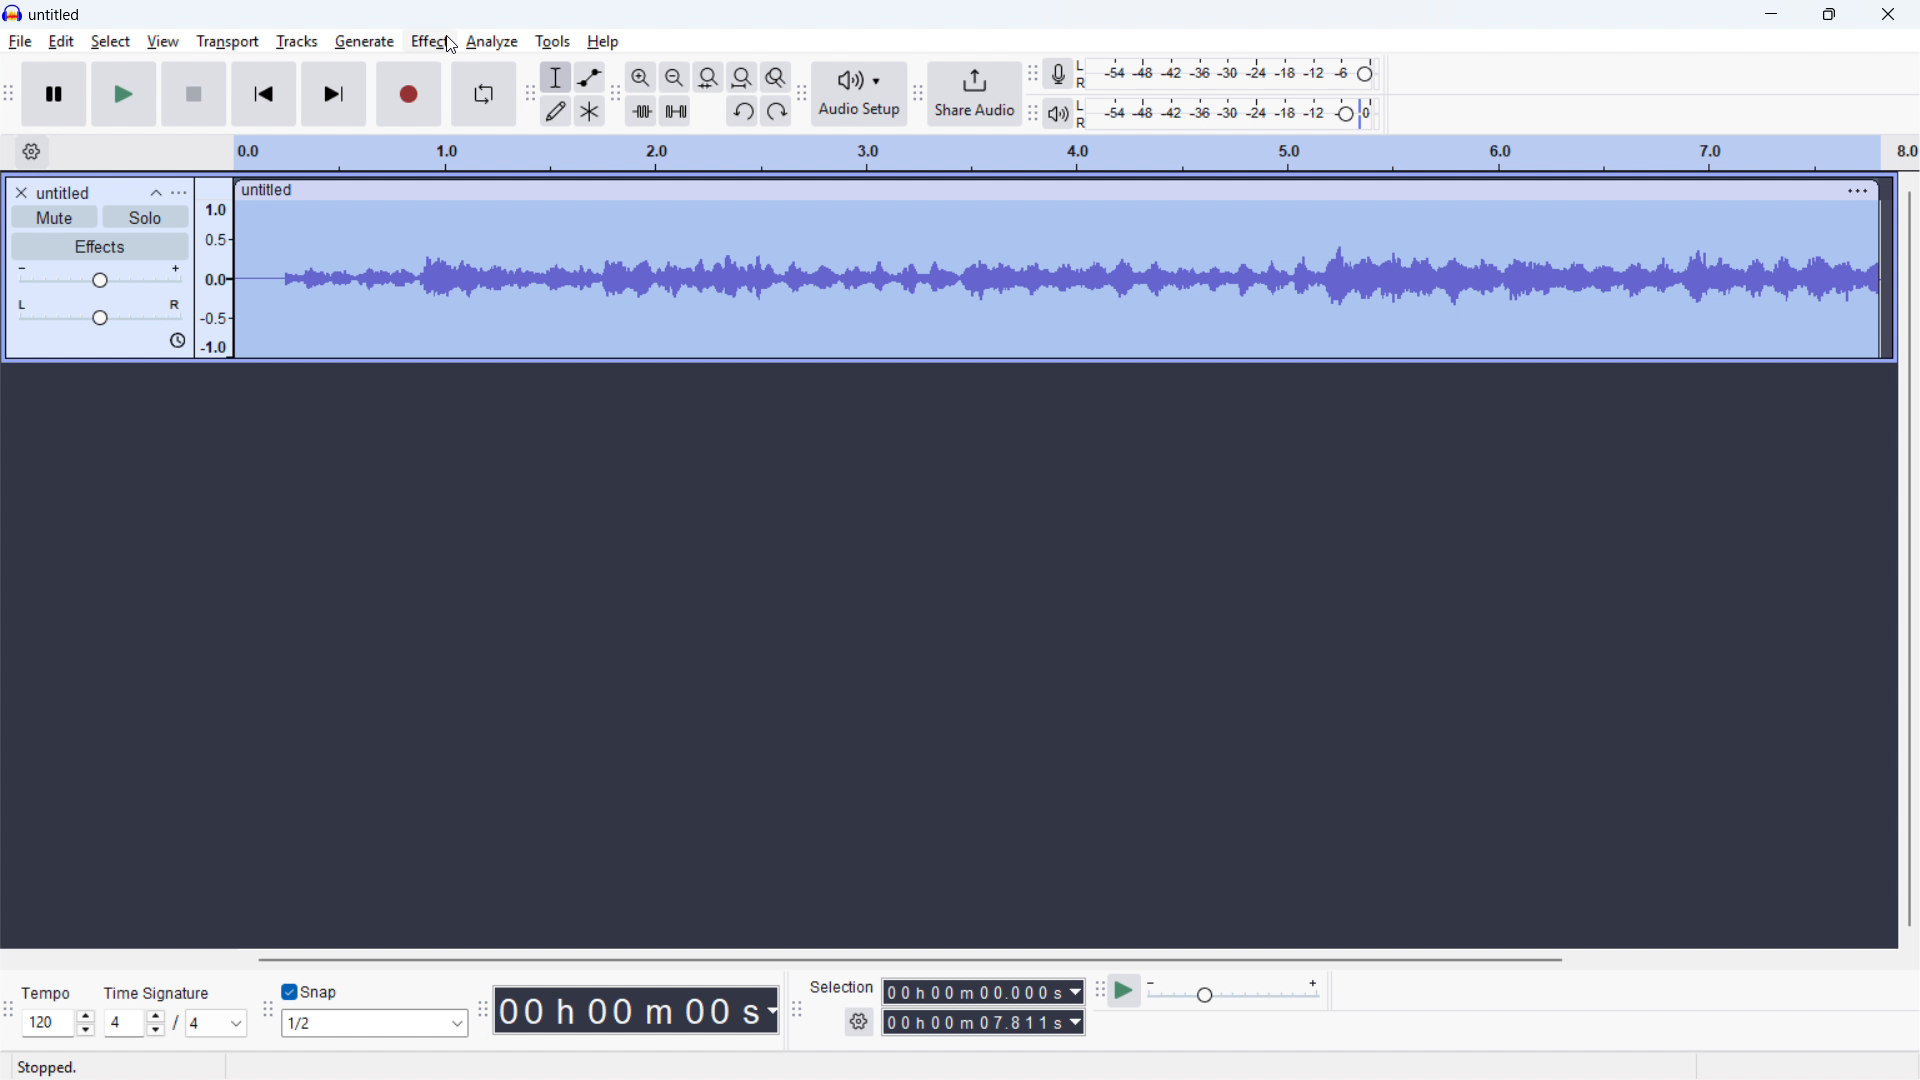 Image resolution: width=1920 pixels, height=1080 pixels. What do you see at coordinates (1032, 72) in the screenshot?
I see `Recording metre toolbar ` at bounding box center [1032, 72].